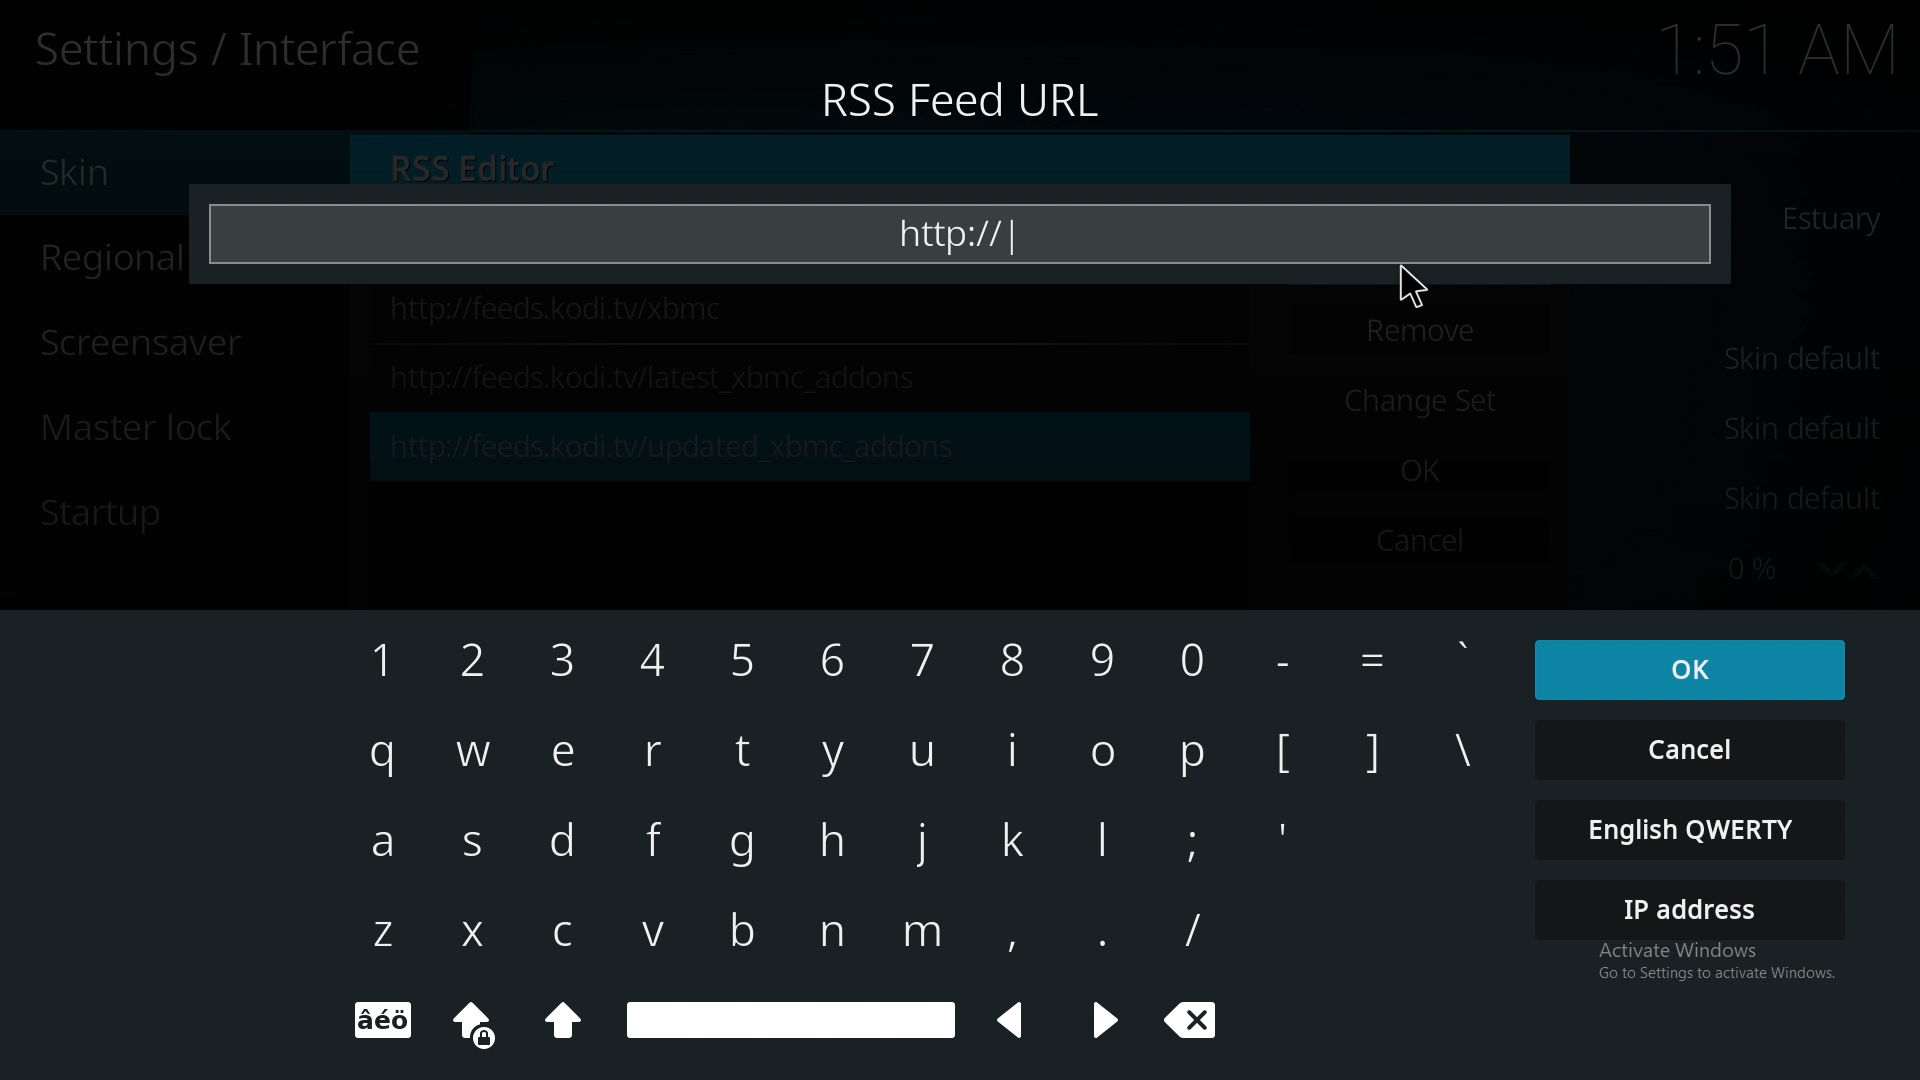 This screenshot has height=1080, width=1920. I want to click on keyboard Input, so click(923, 936).